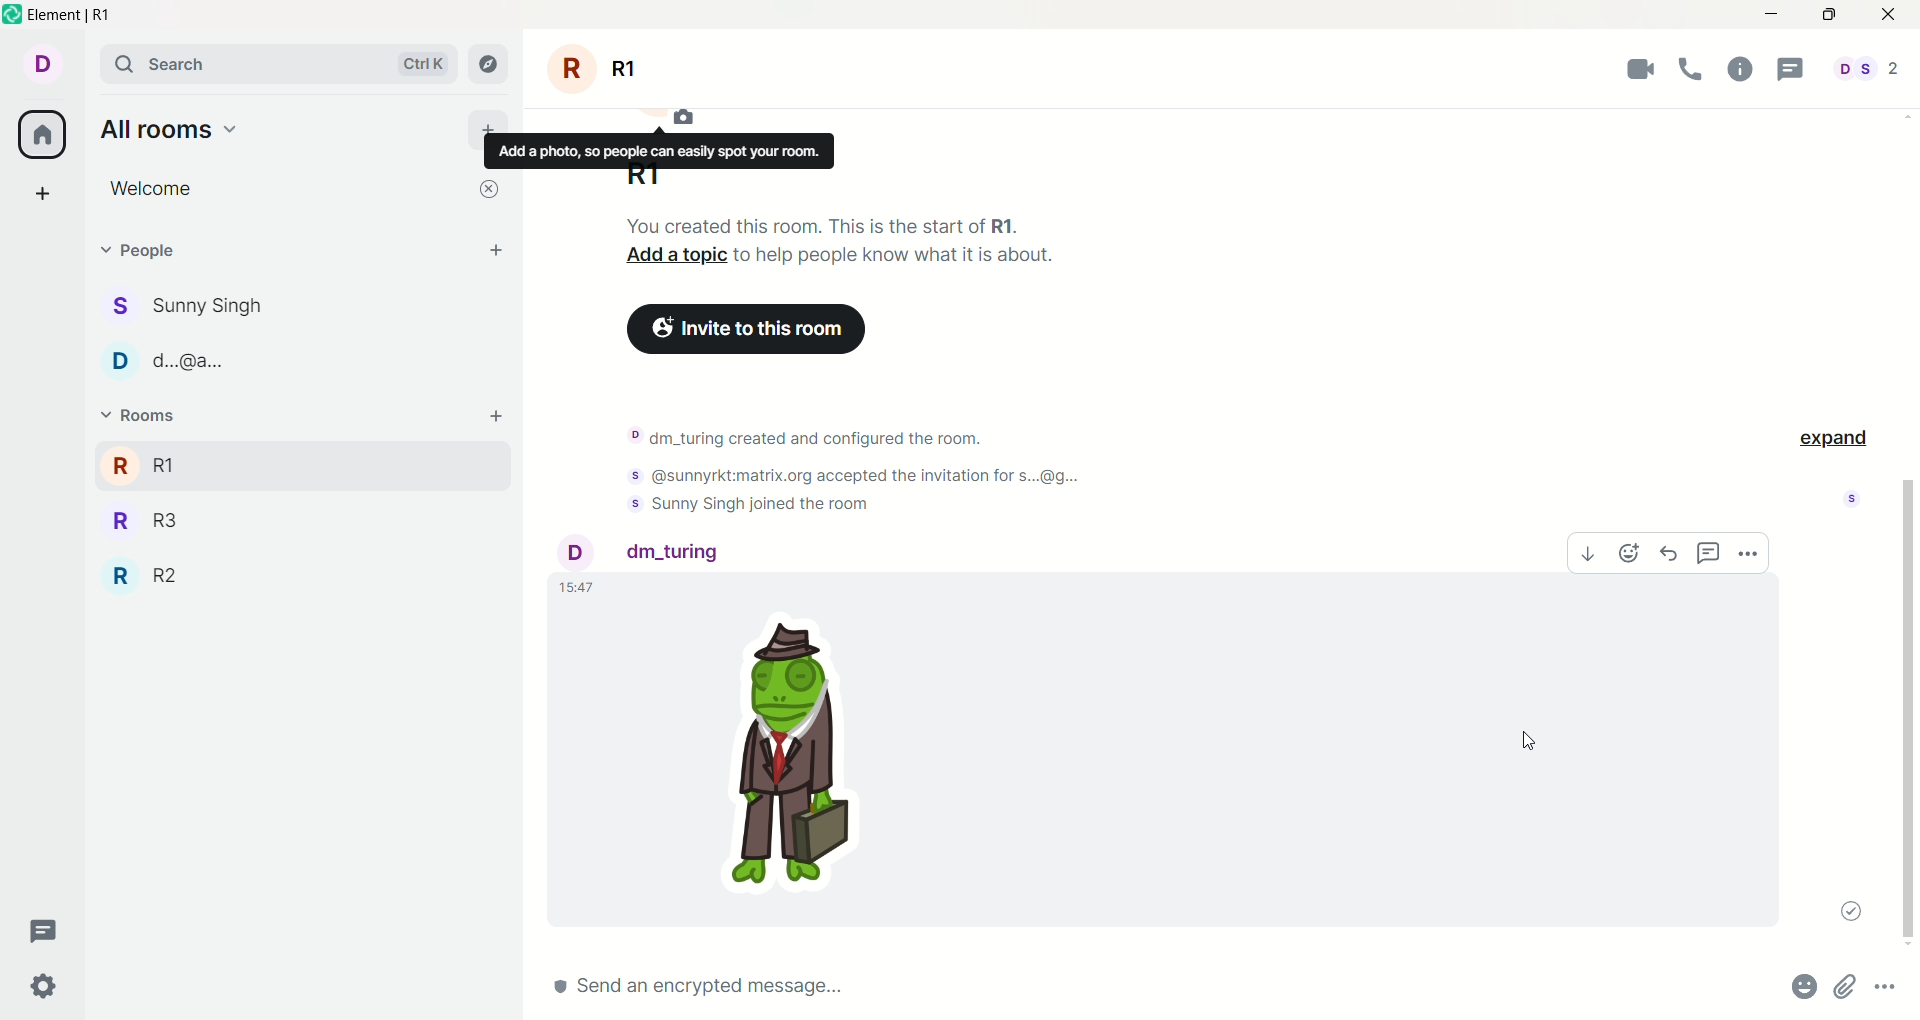 Image resolution: width=1920 pixels, height=1020 pixels. What do you see at coordinates (1691, 68) in the screenshot?
I see `voice call` at bounding box center [1691, 68].